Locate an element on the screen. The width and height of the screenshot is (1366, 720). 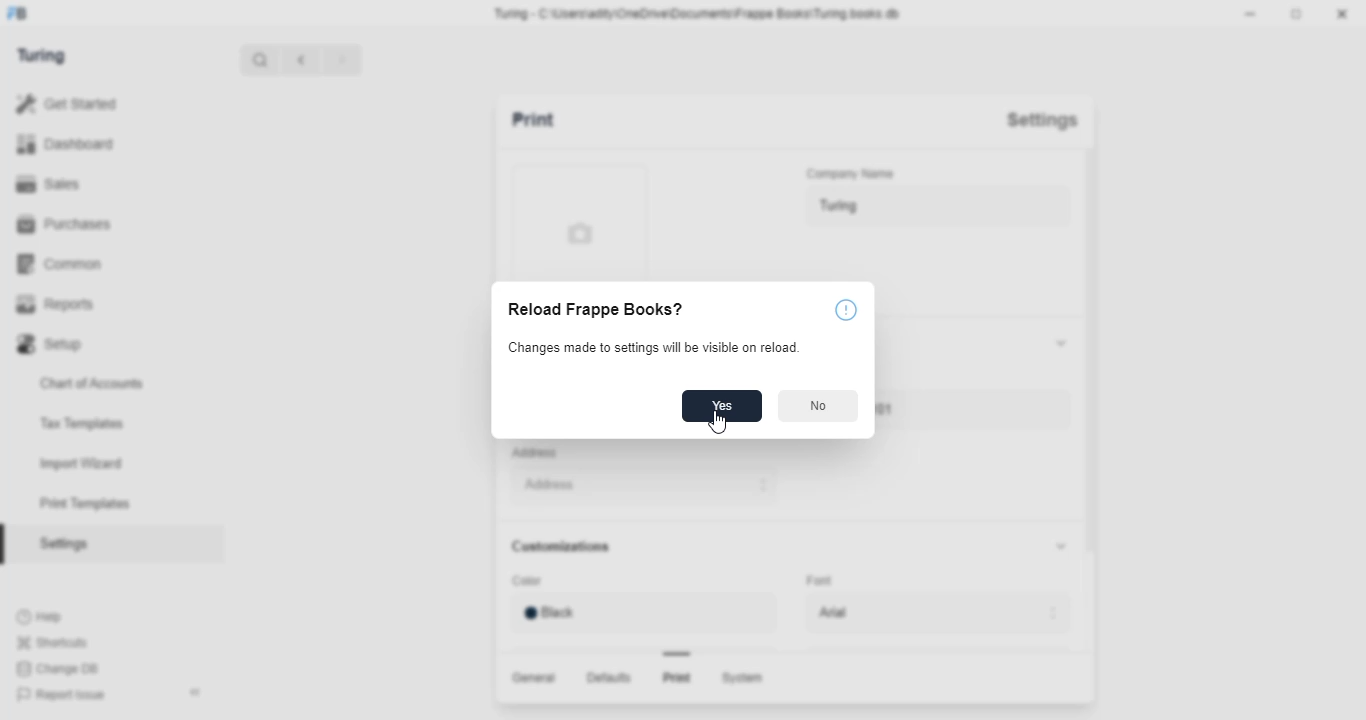
info is located at coordinates (844, 311).